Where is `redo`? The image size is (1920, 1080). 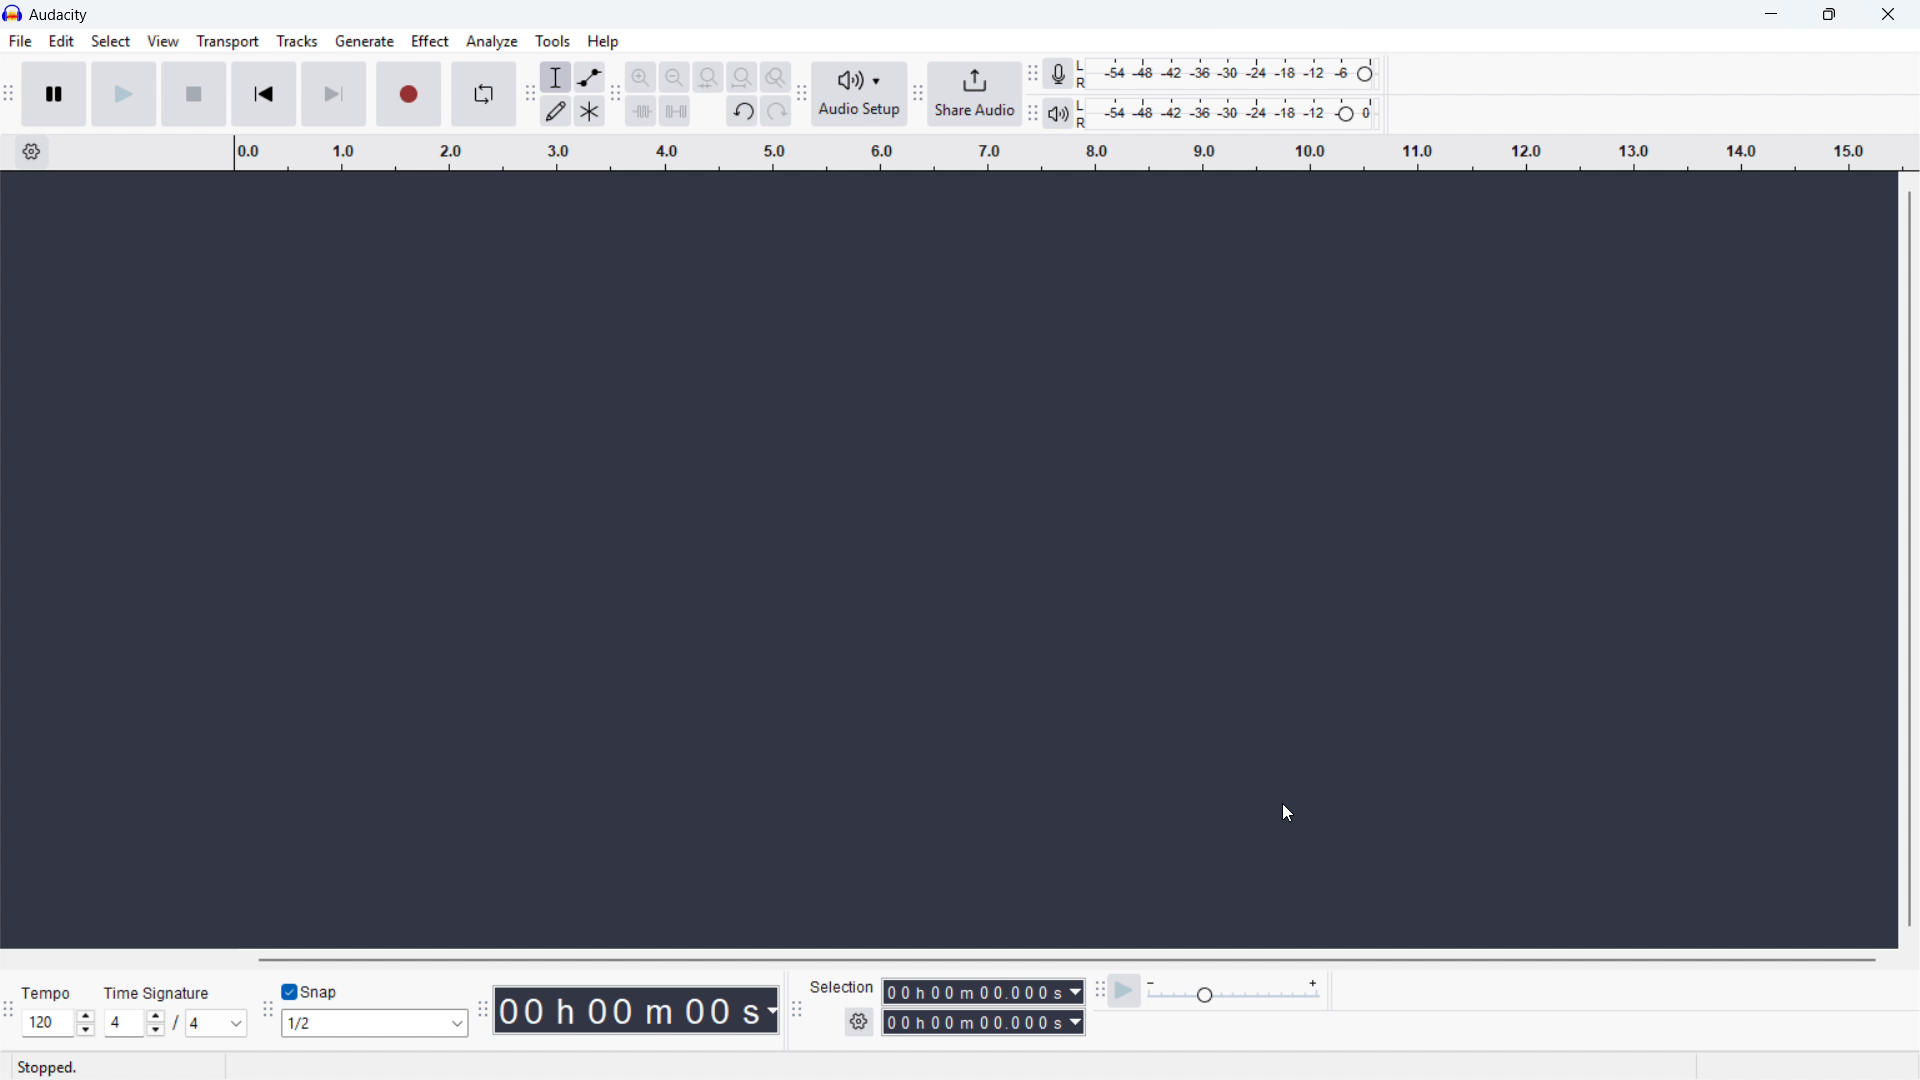 redo is located at coordinates (776, 110).